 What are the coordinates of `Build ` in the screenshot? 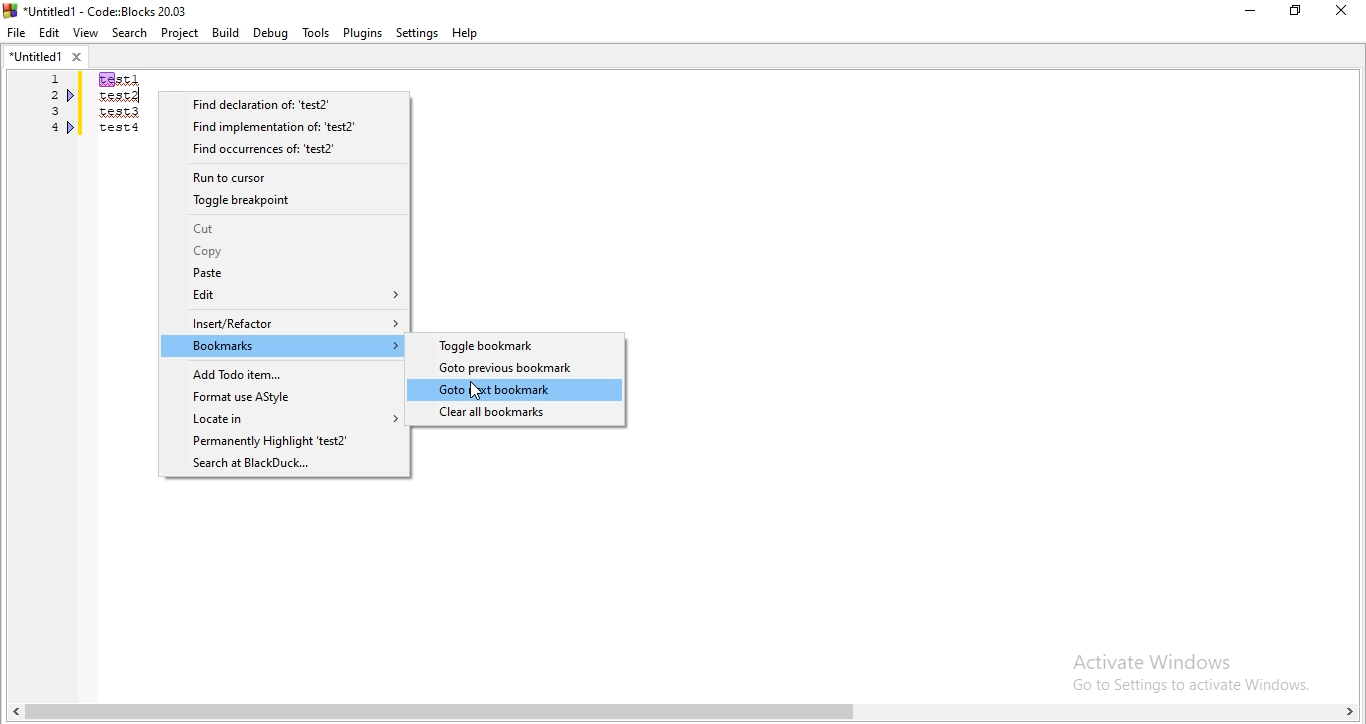 It's located at (226, 32).